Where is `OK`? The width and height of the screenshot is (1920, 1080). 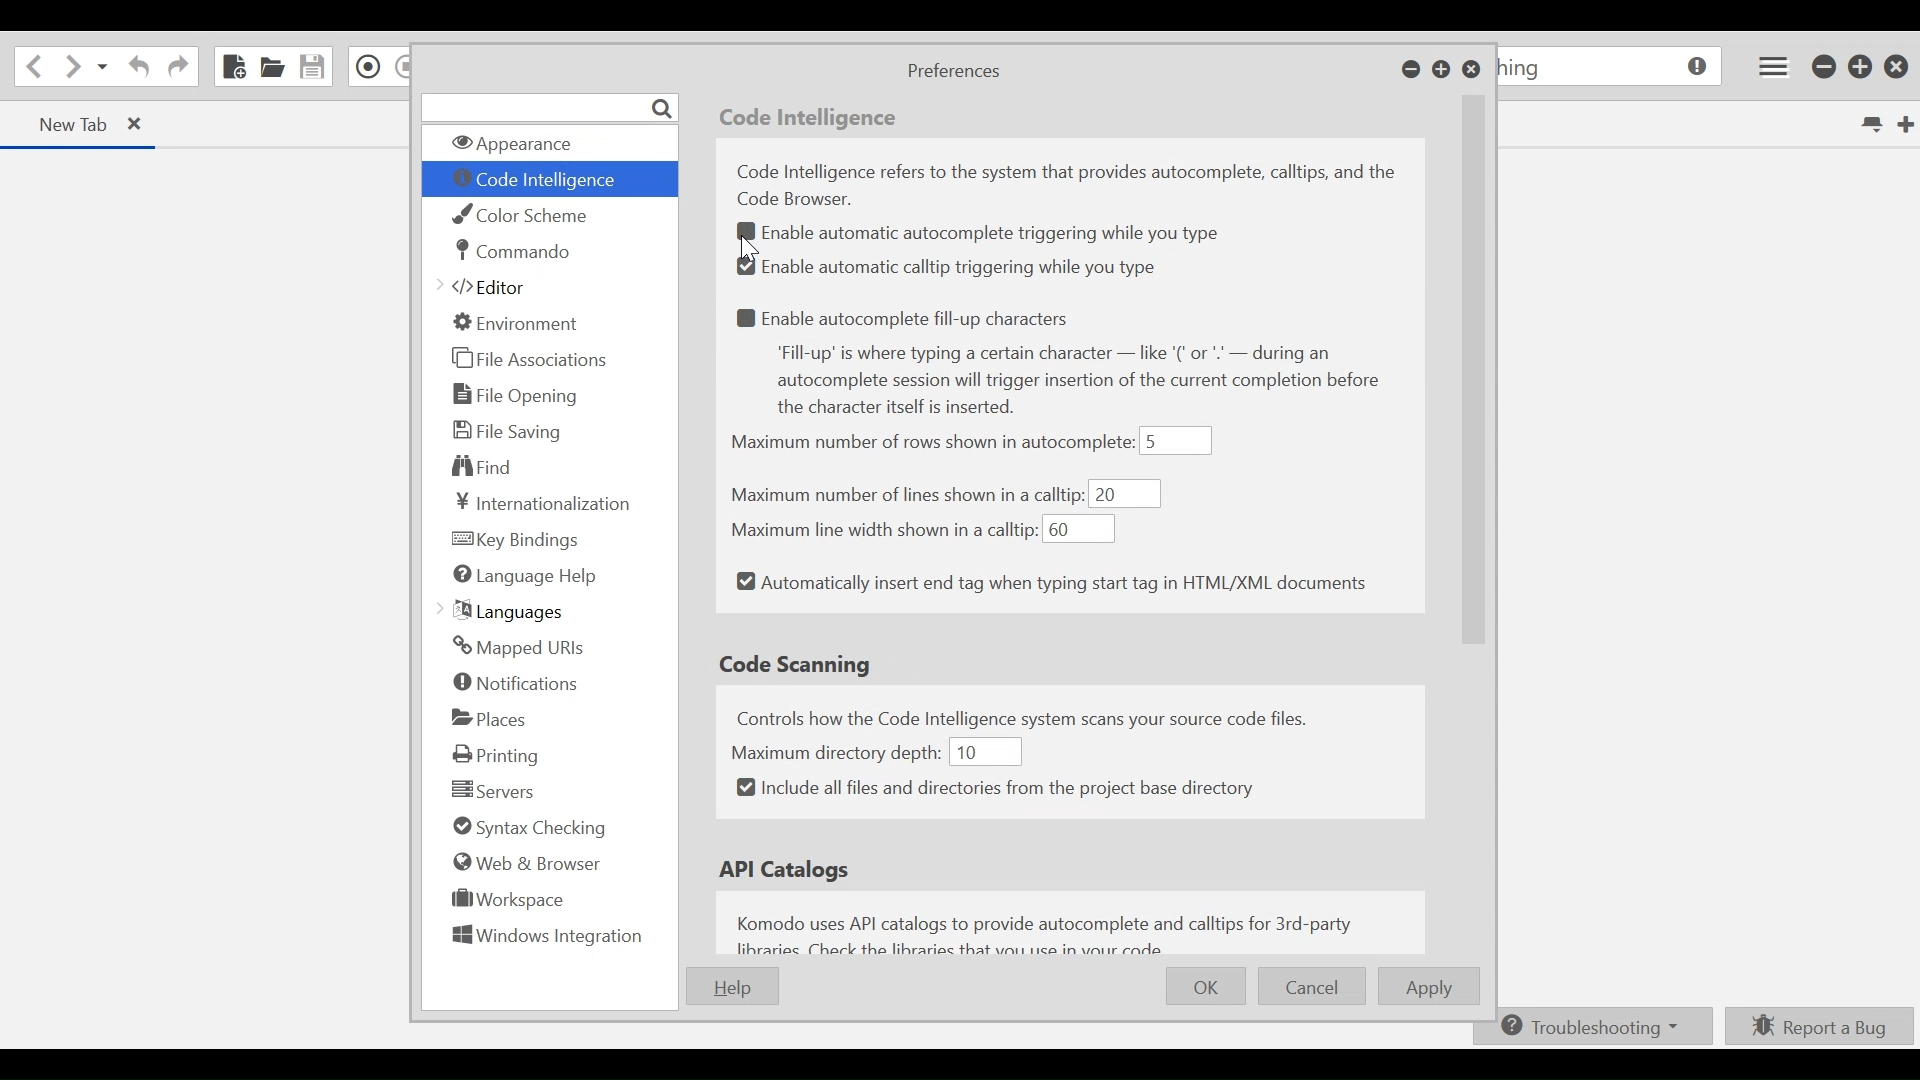 OK is located at coordinates (1207, 984).